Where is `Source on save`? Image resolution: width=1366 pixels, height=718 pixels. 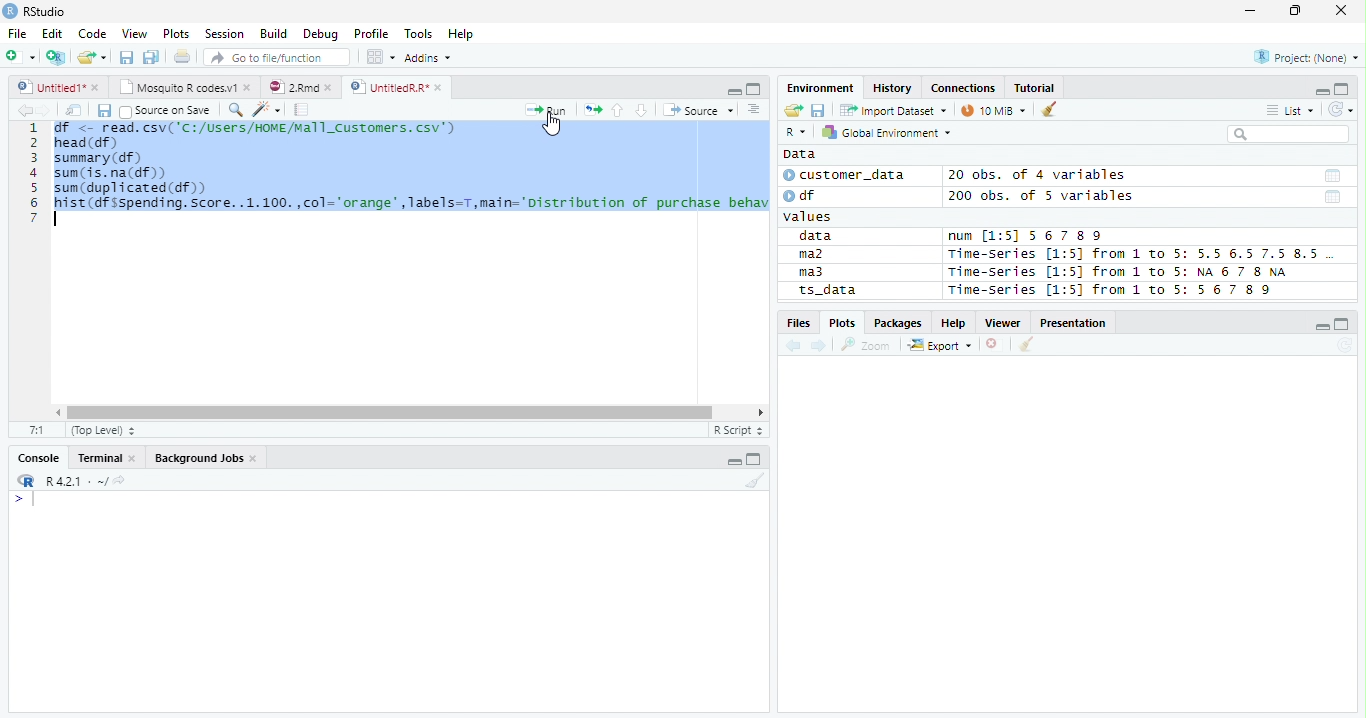
Source on save is located at coordinates (166, 111).